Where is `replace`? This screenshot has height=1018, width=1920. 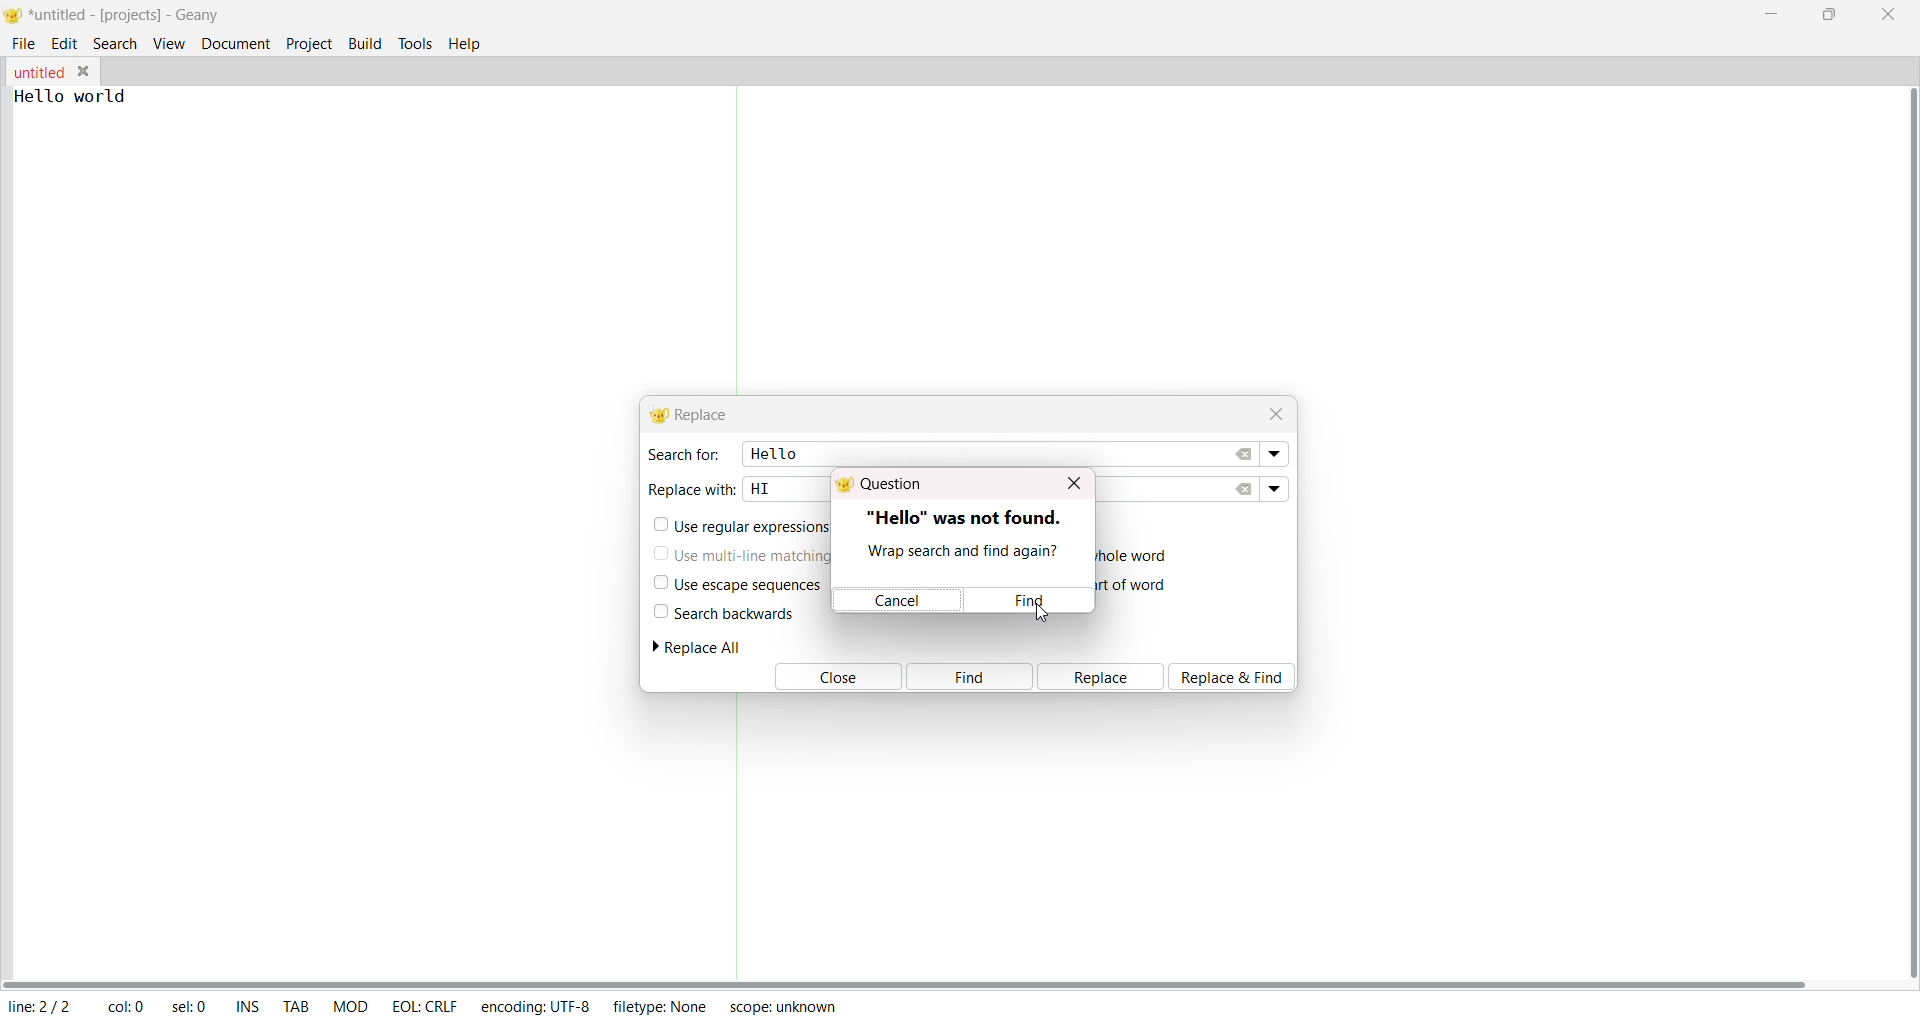 replace is located at coordinates (1102, 677).